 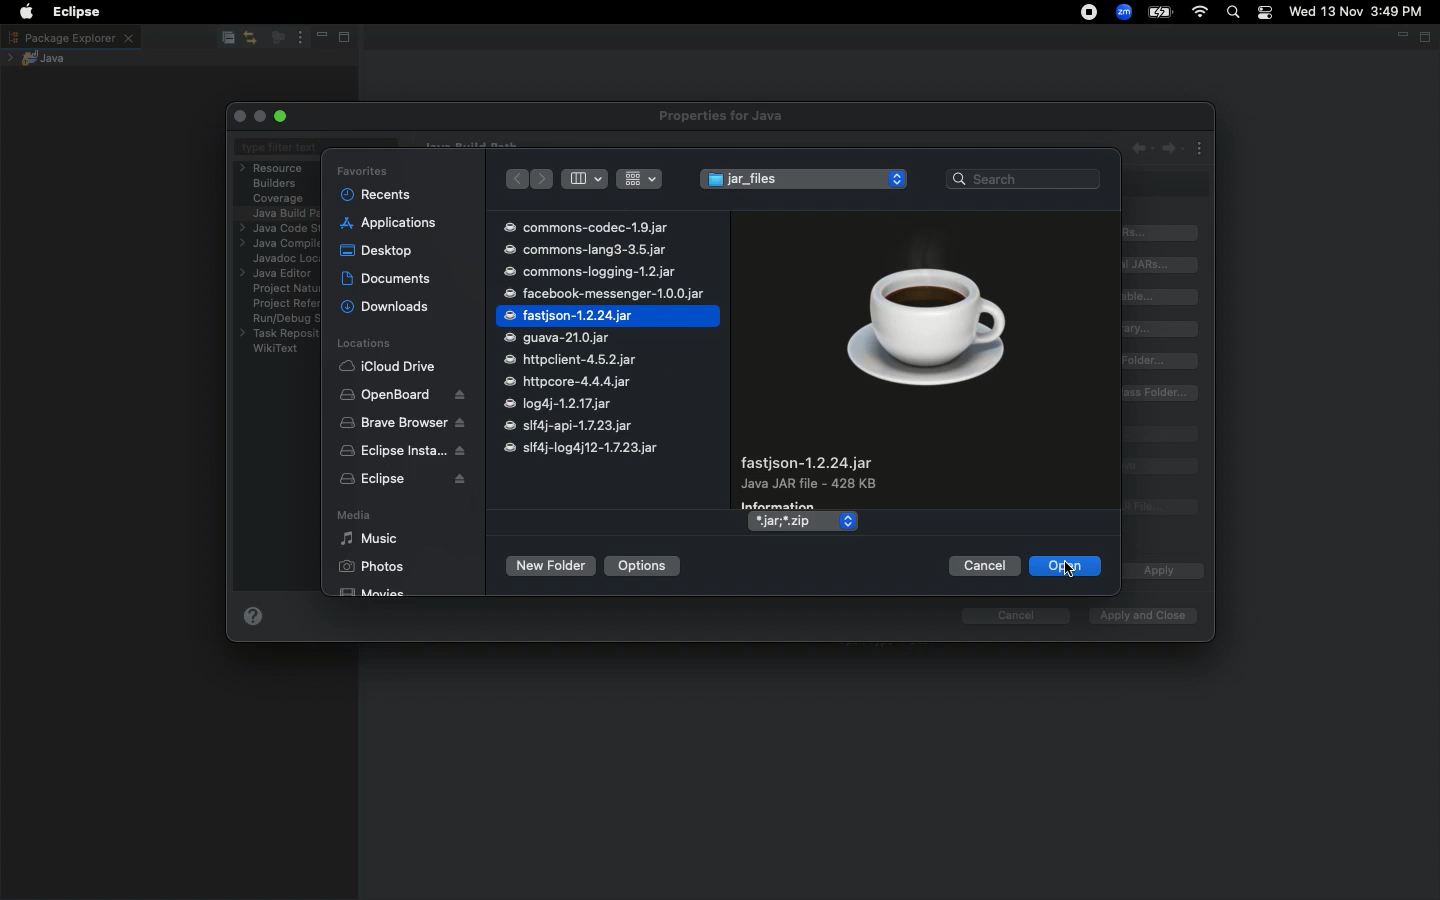 What do you see at coordinates (609, 338) in the screenshot?
I see `commons-codec-1.9.jar commons-lang3-3.5.jar commons-logging-1.2.jar facebook-messenger-1.0.0.jar fastjson-1.2.24.jar guava-21.0.jar httpclient-4.5.2.jar httpcore-4.4.4.jar log4j-1.2.17.jar slf4j-api-1.7.23.jar slf4j-log4j12-1.7.23.jar` at bounding box center [609, 338].